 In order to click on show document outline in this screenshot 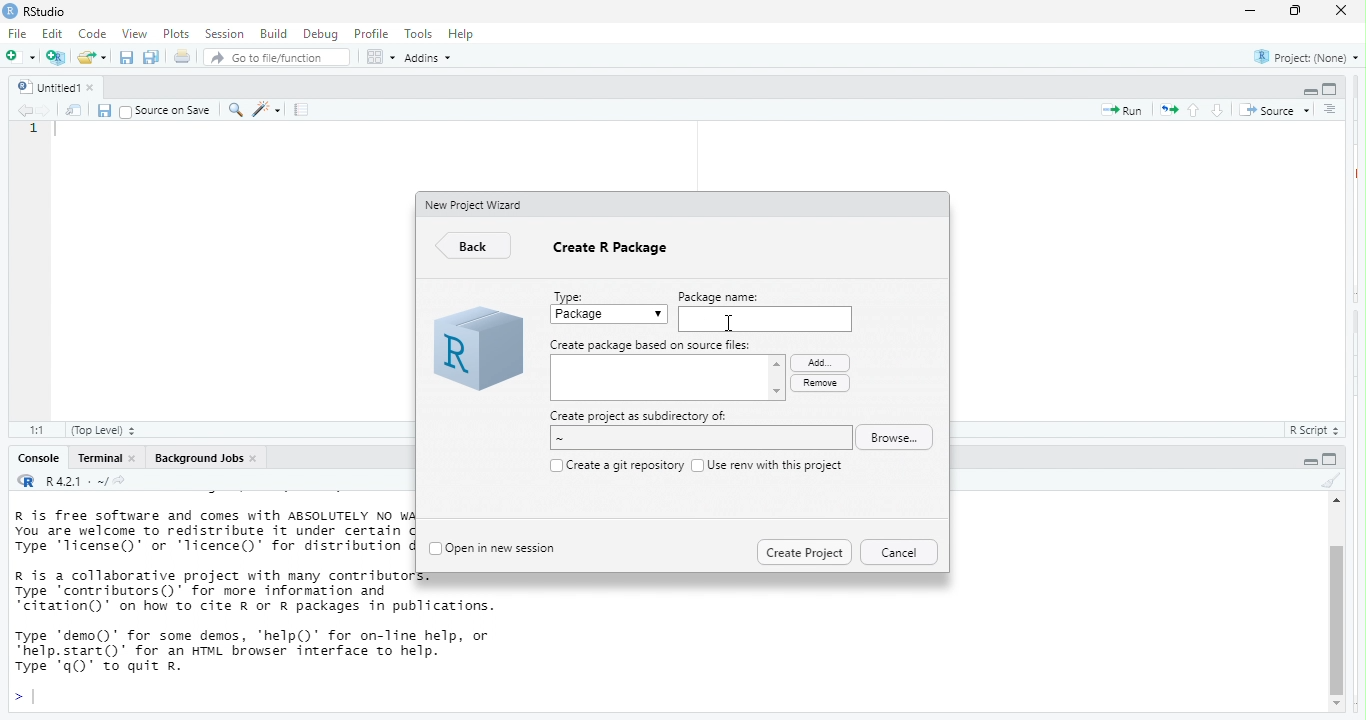, I will do `click(1329, 109)`.